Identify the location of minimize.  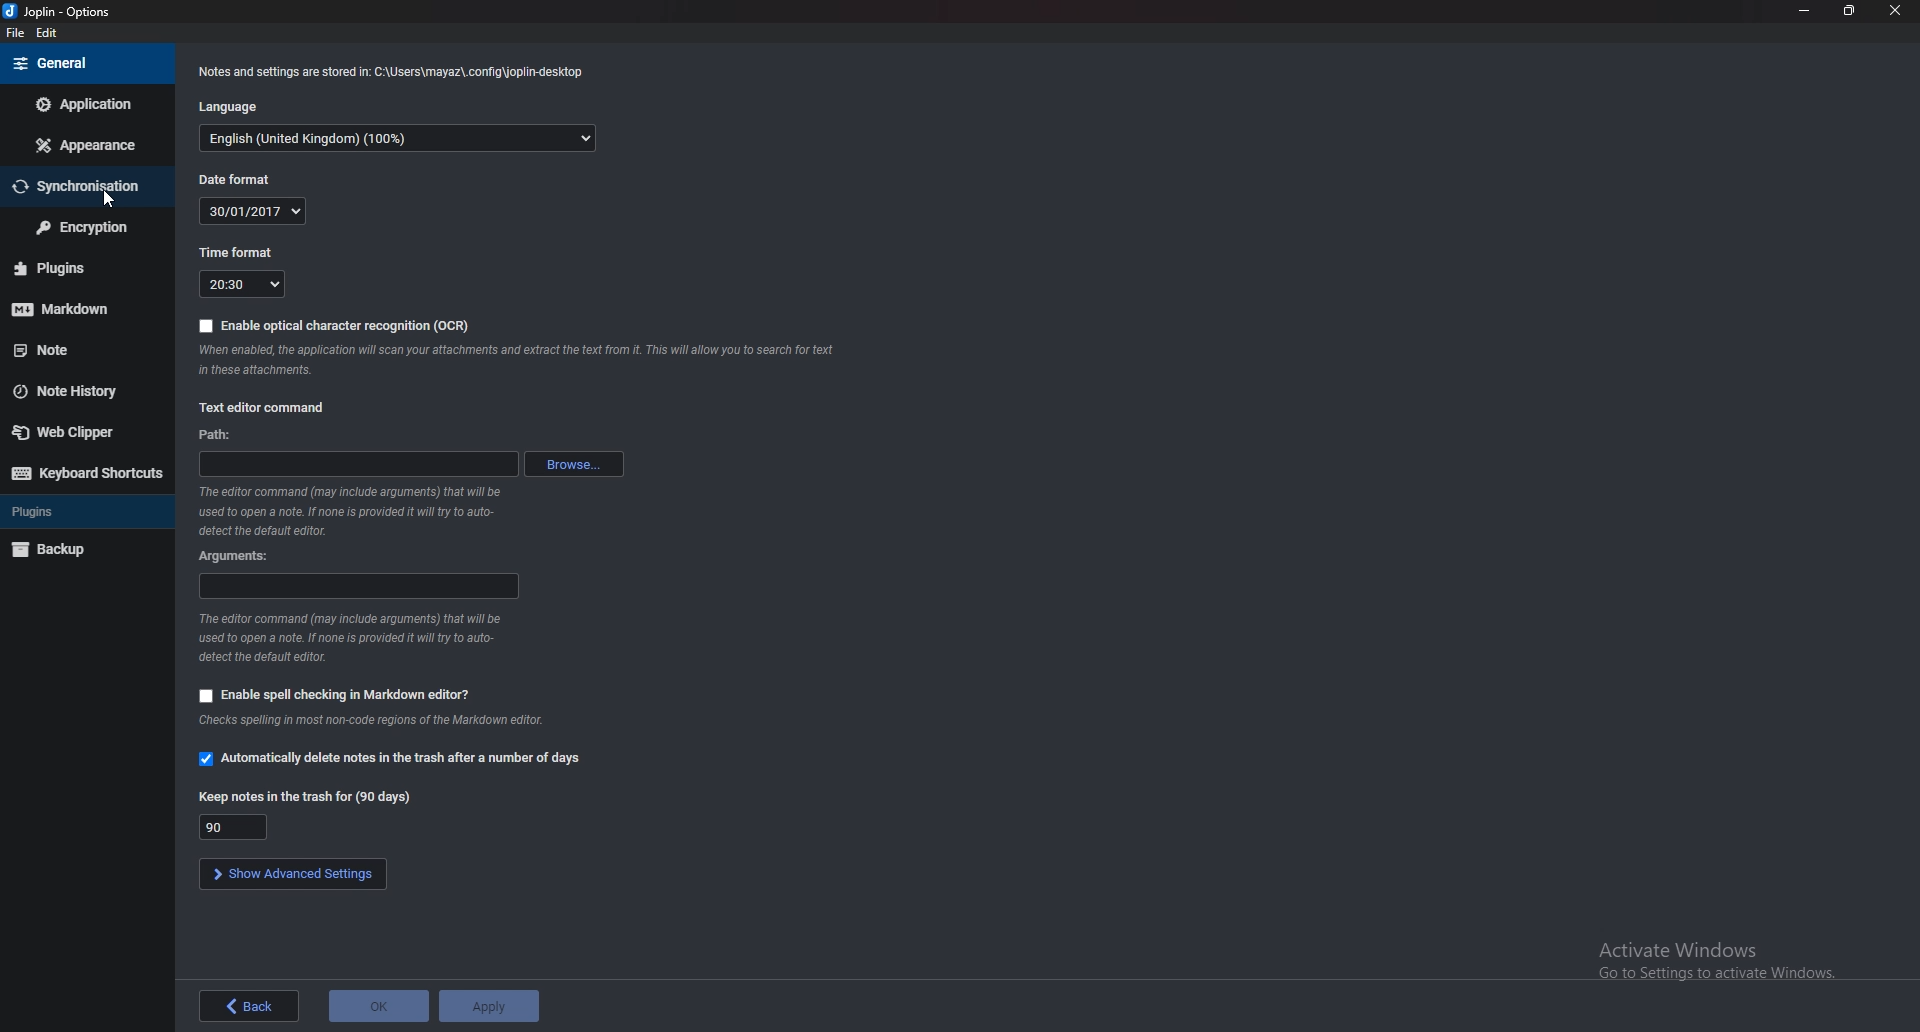
(1805, 11).